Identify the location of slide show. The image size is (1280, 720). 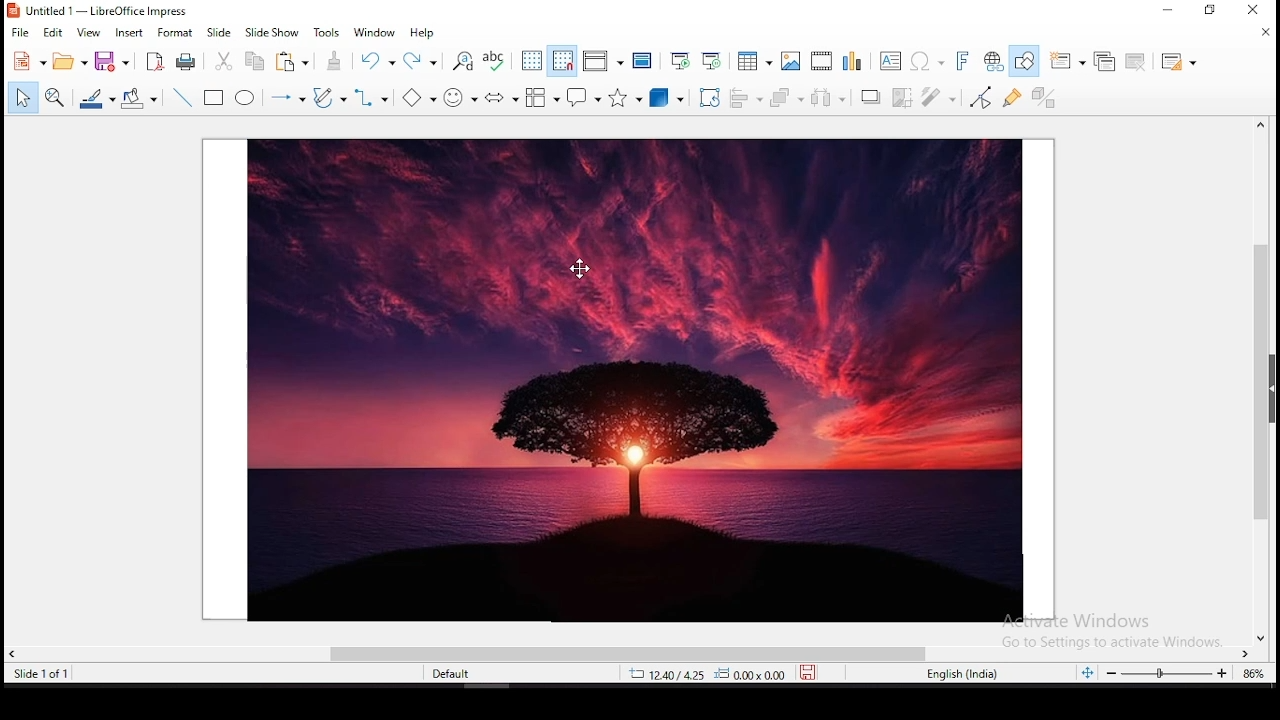
(273, 32).